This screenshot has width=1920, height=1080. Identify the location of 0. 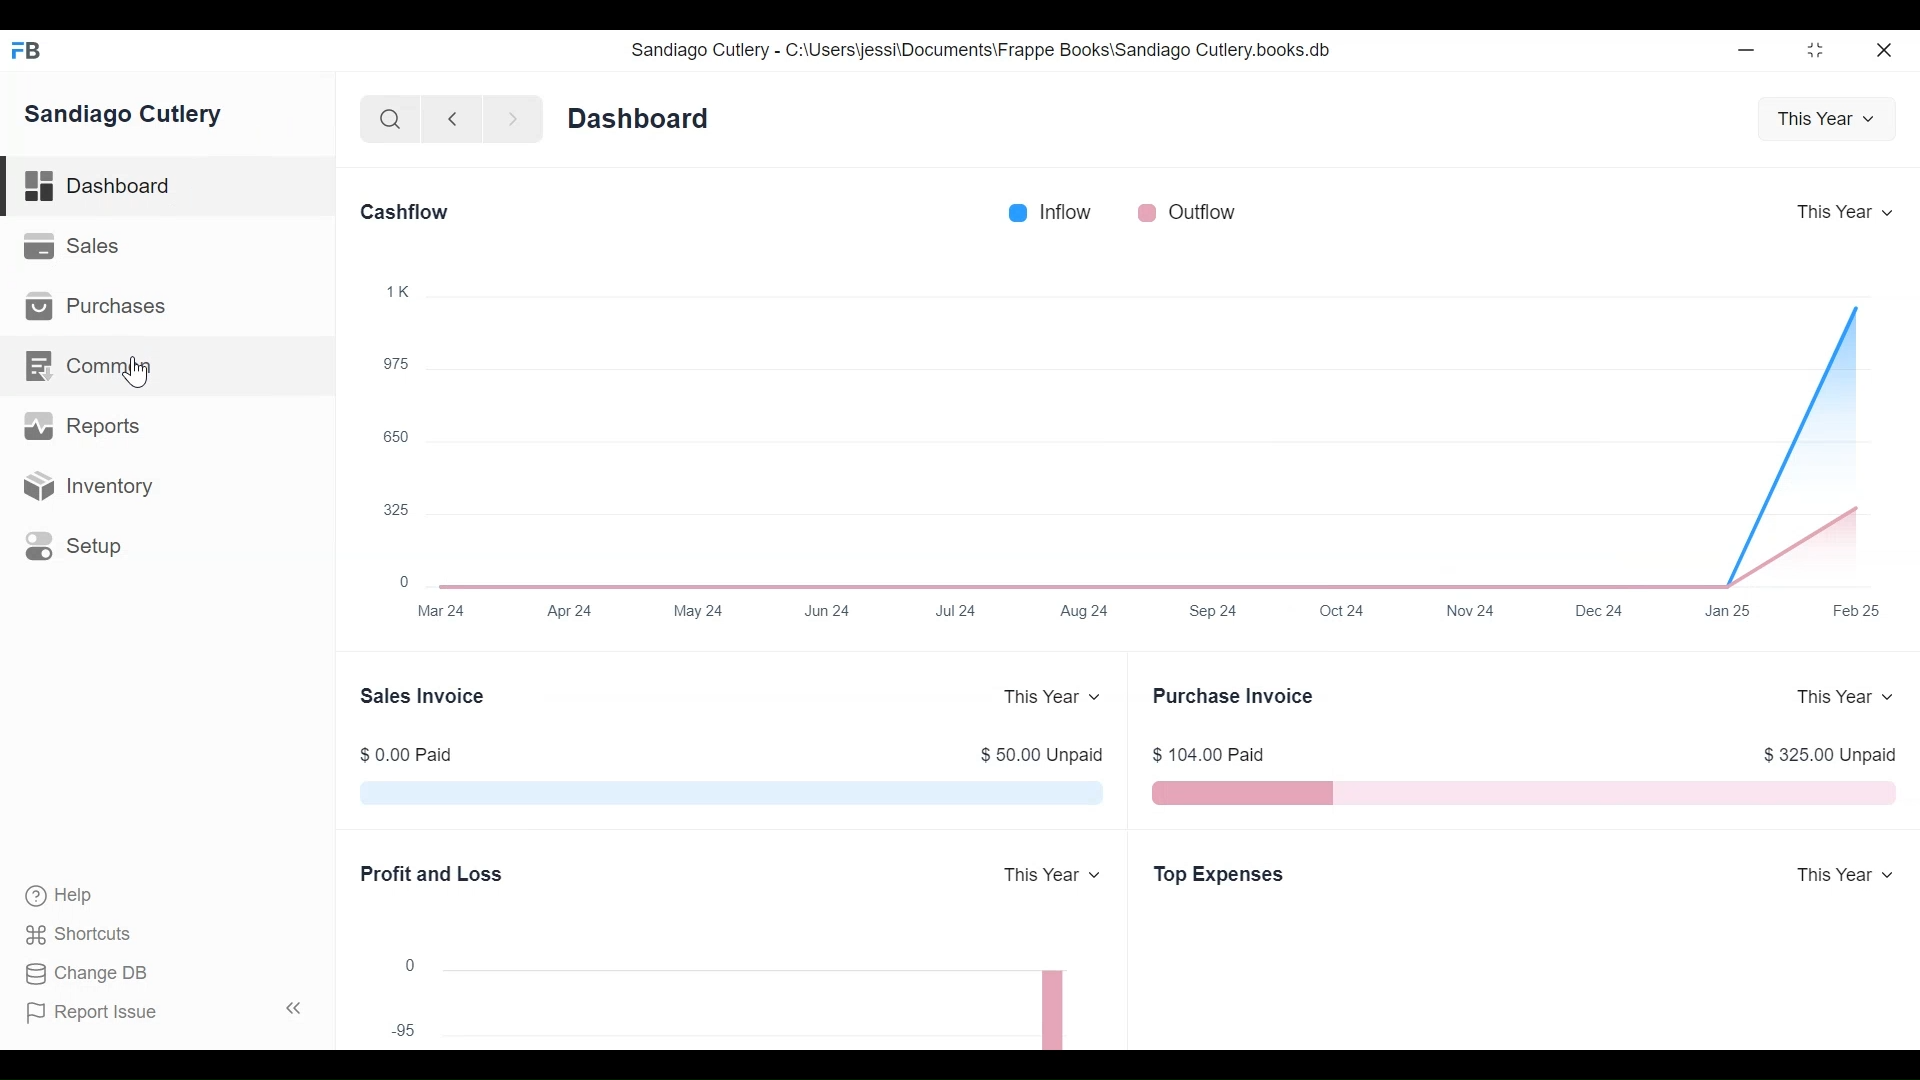
(404, 581).